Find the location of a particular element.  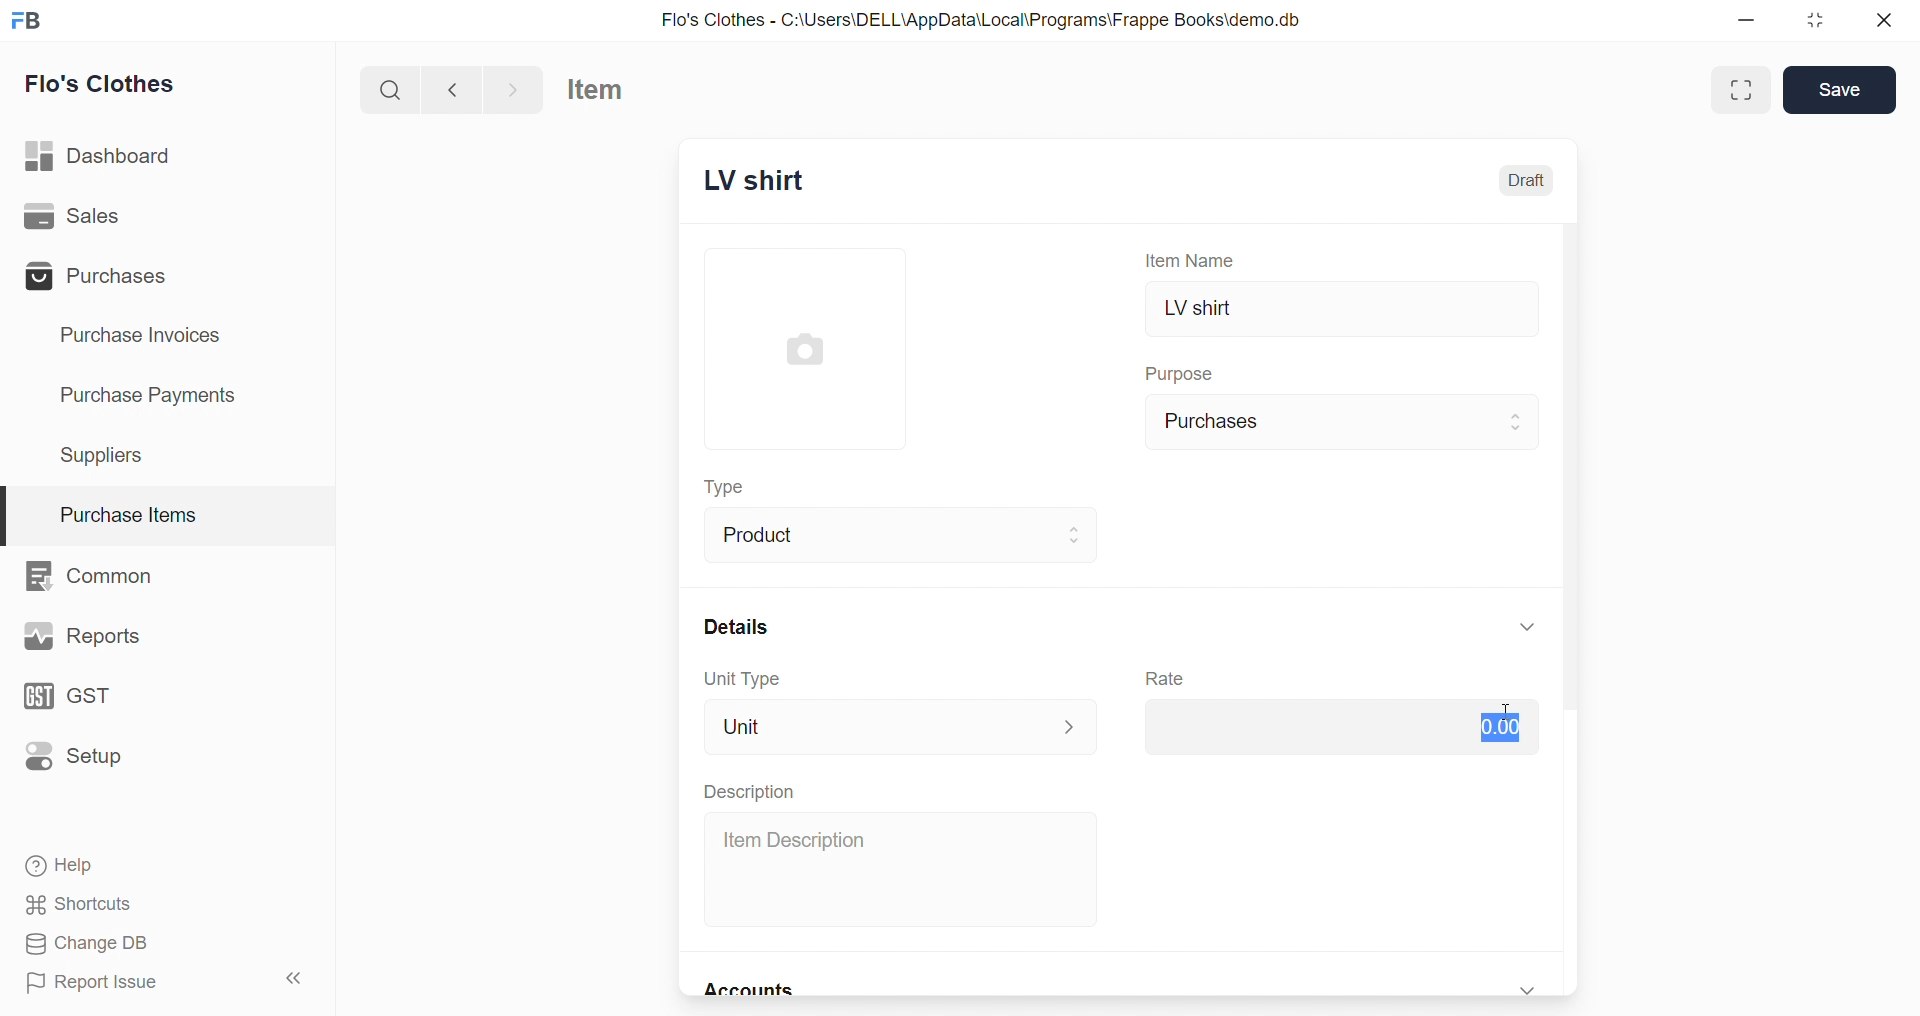

Description is located at coordinates (748, 791).